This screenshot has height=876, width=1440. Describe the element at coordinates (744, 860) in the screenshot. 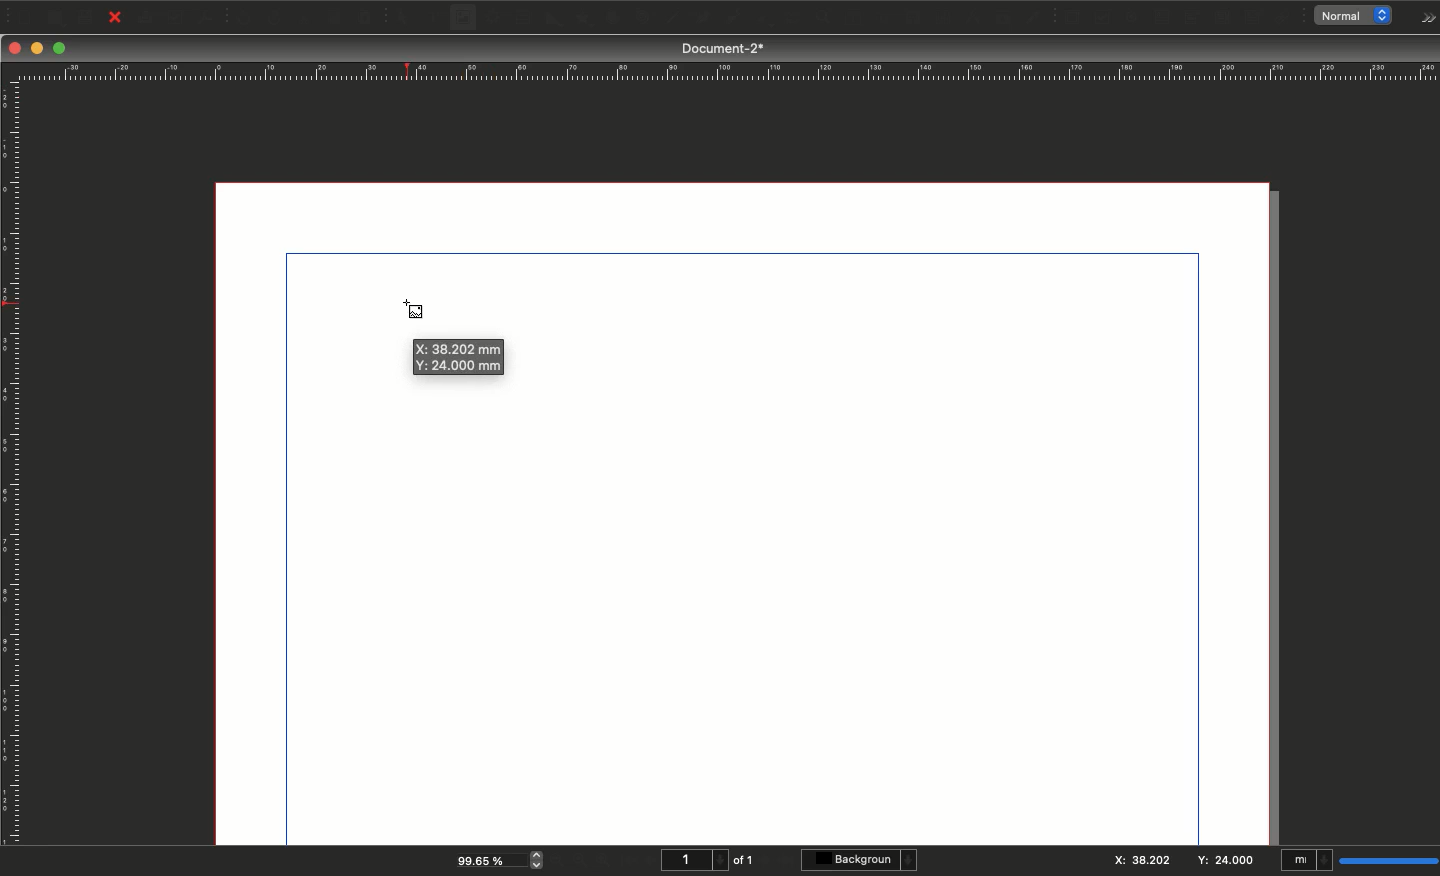

I see `of 1` at that location.